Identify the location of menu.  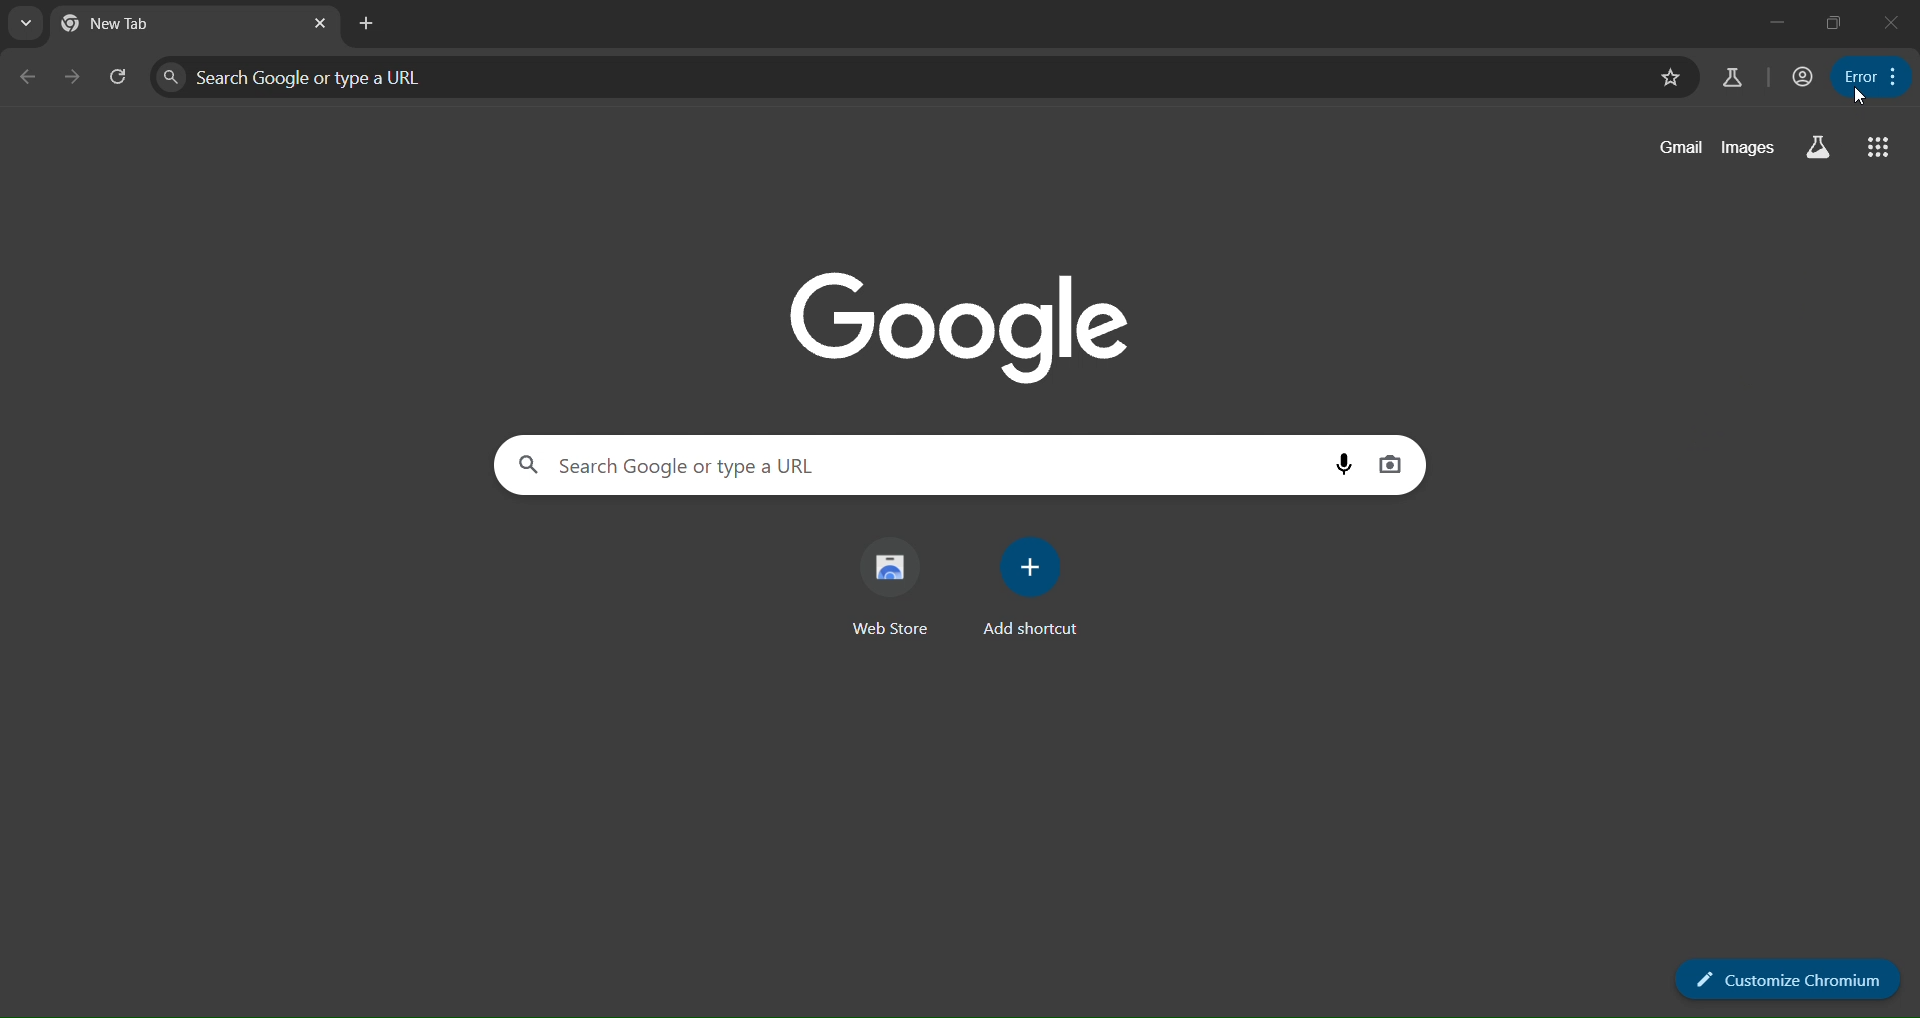
(1870, 73).